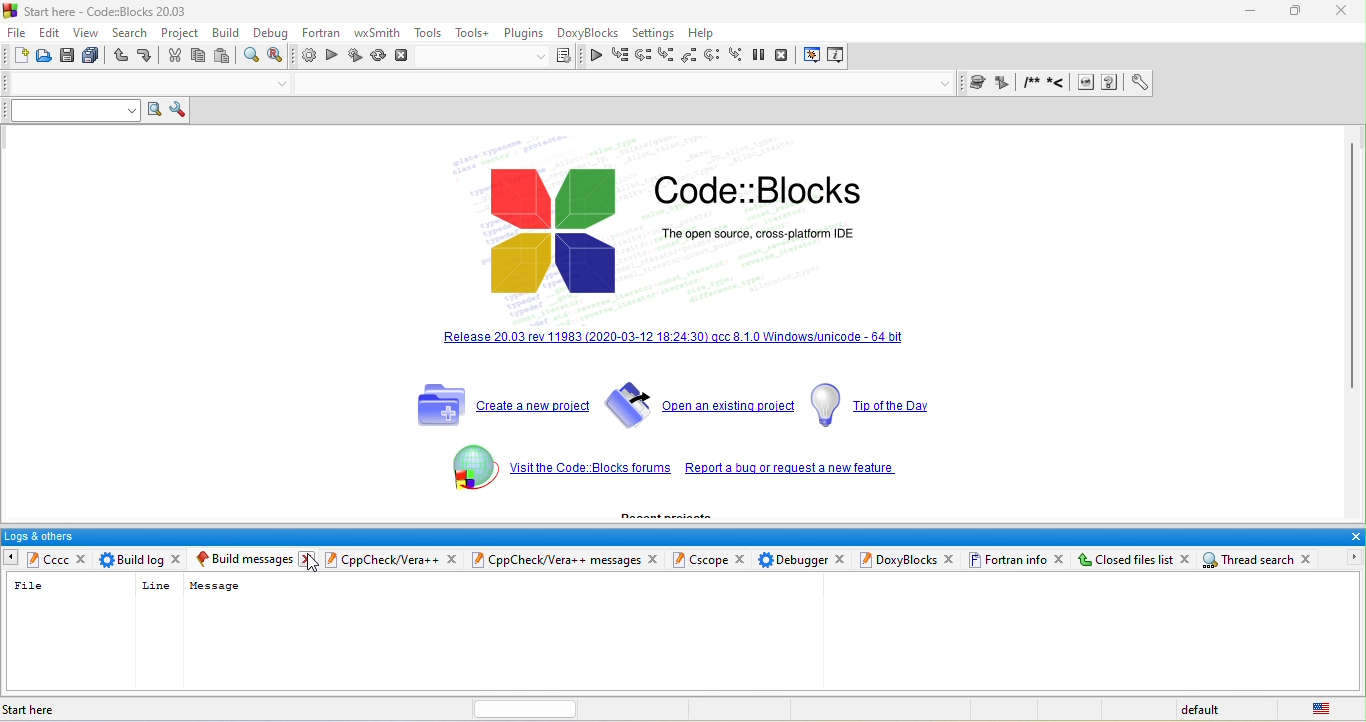  I want to click on maximize, so click(1296, 11).